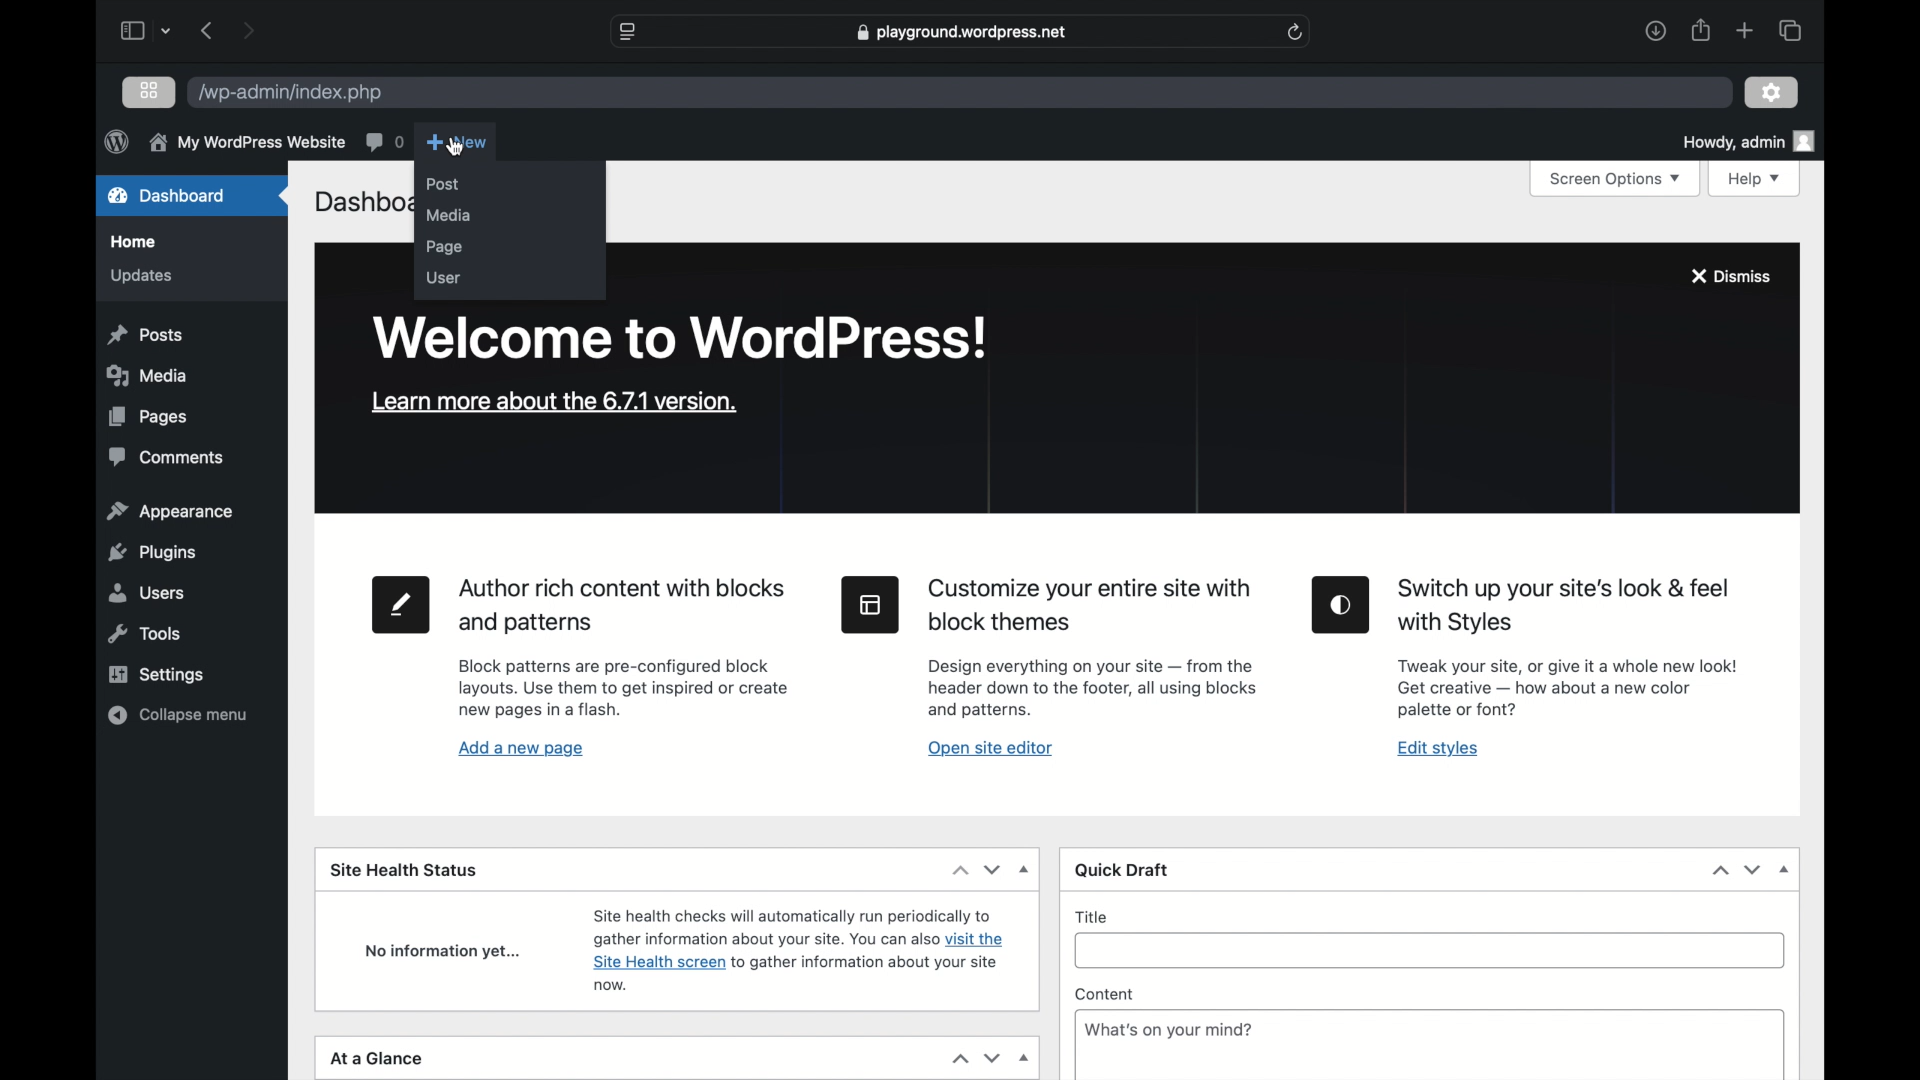 The width and height of the screenshot is (1920, 1080). I want to click on stepper button, so click(976, 870).